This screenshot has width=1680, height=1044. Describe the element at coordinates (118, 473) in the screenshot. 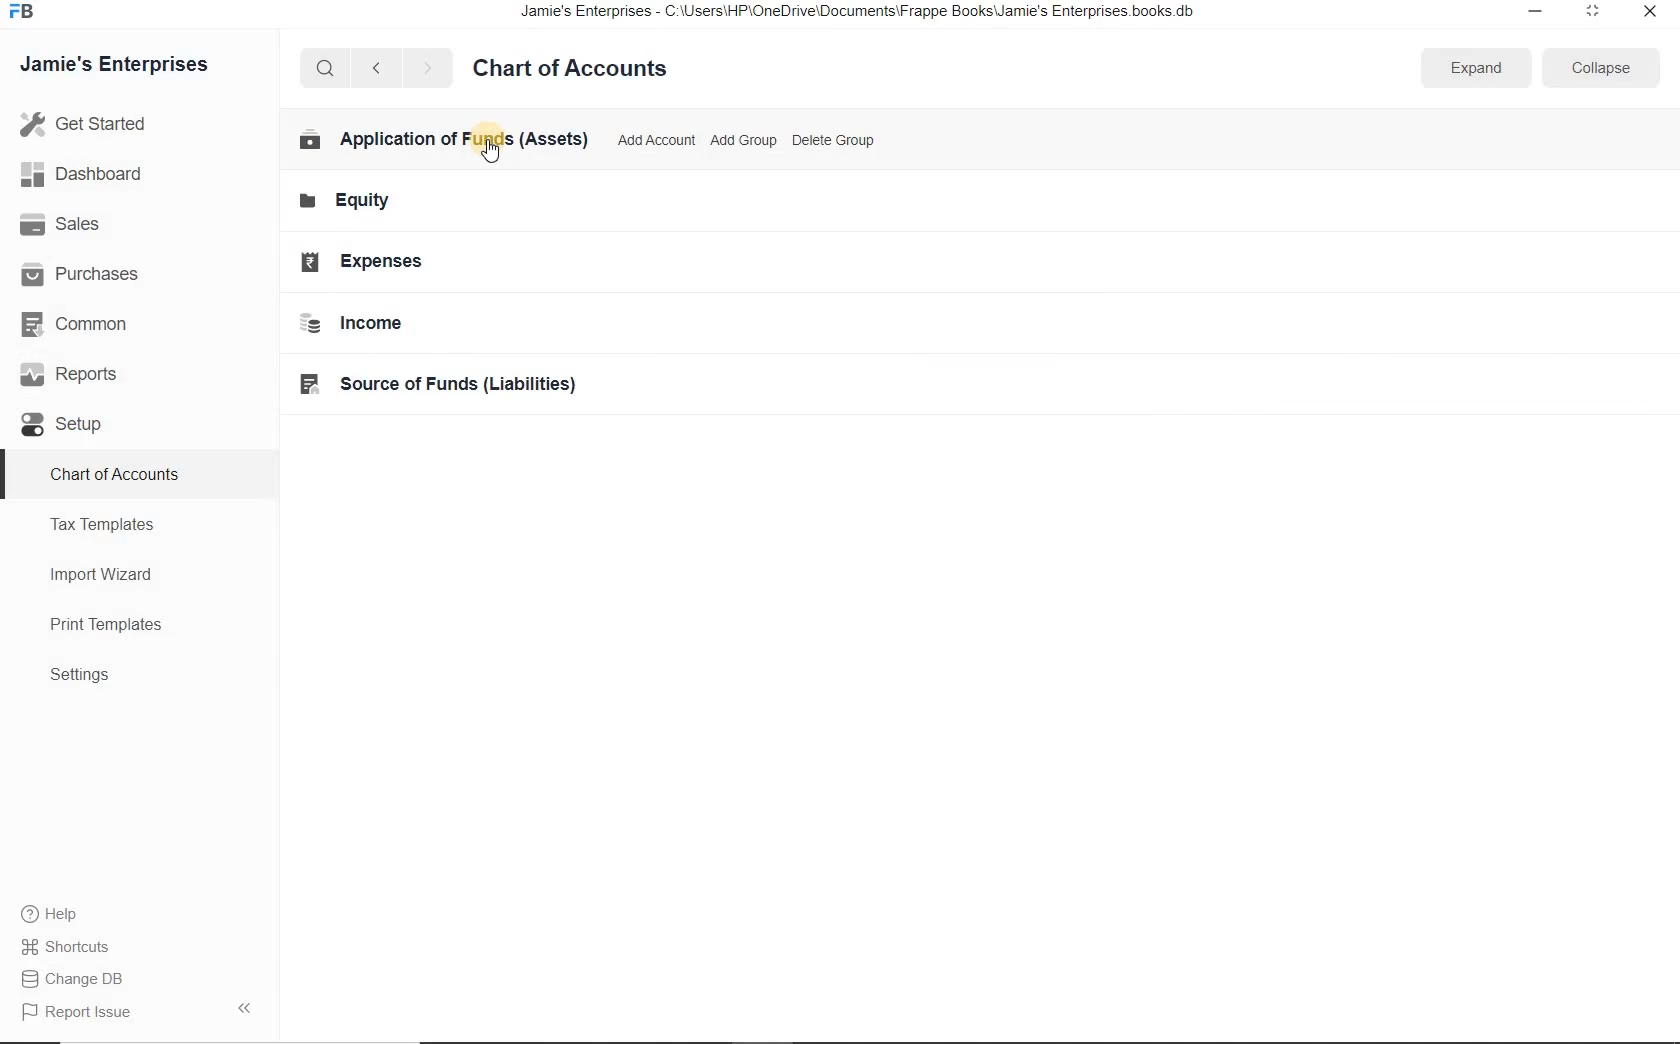

I see `Chart of Accounts` at that location.